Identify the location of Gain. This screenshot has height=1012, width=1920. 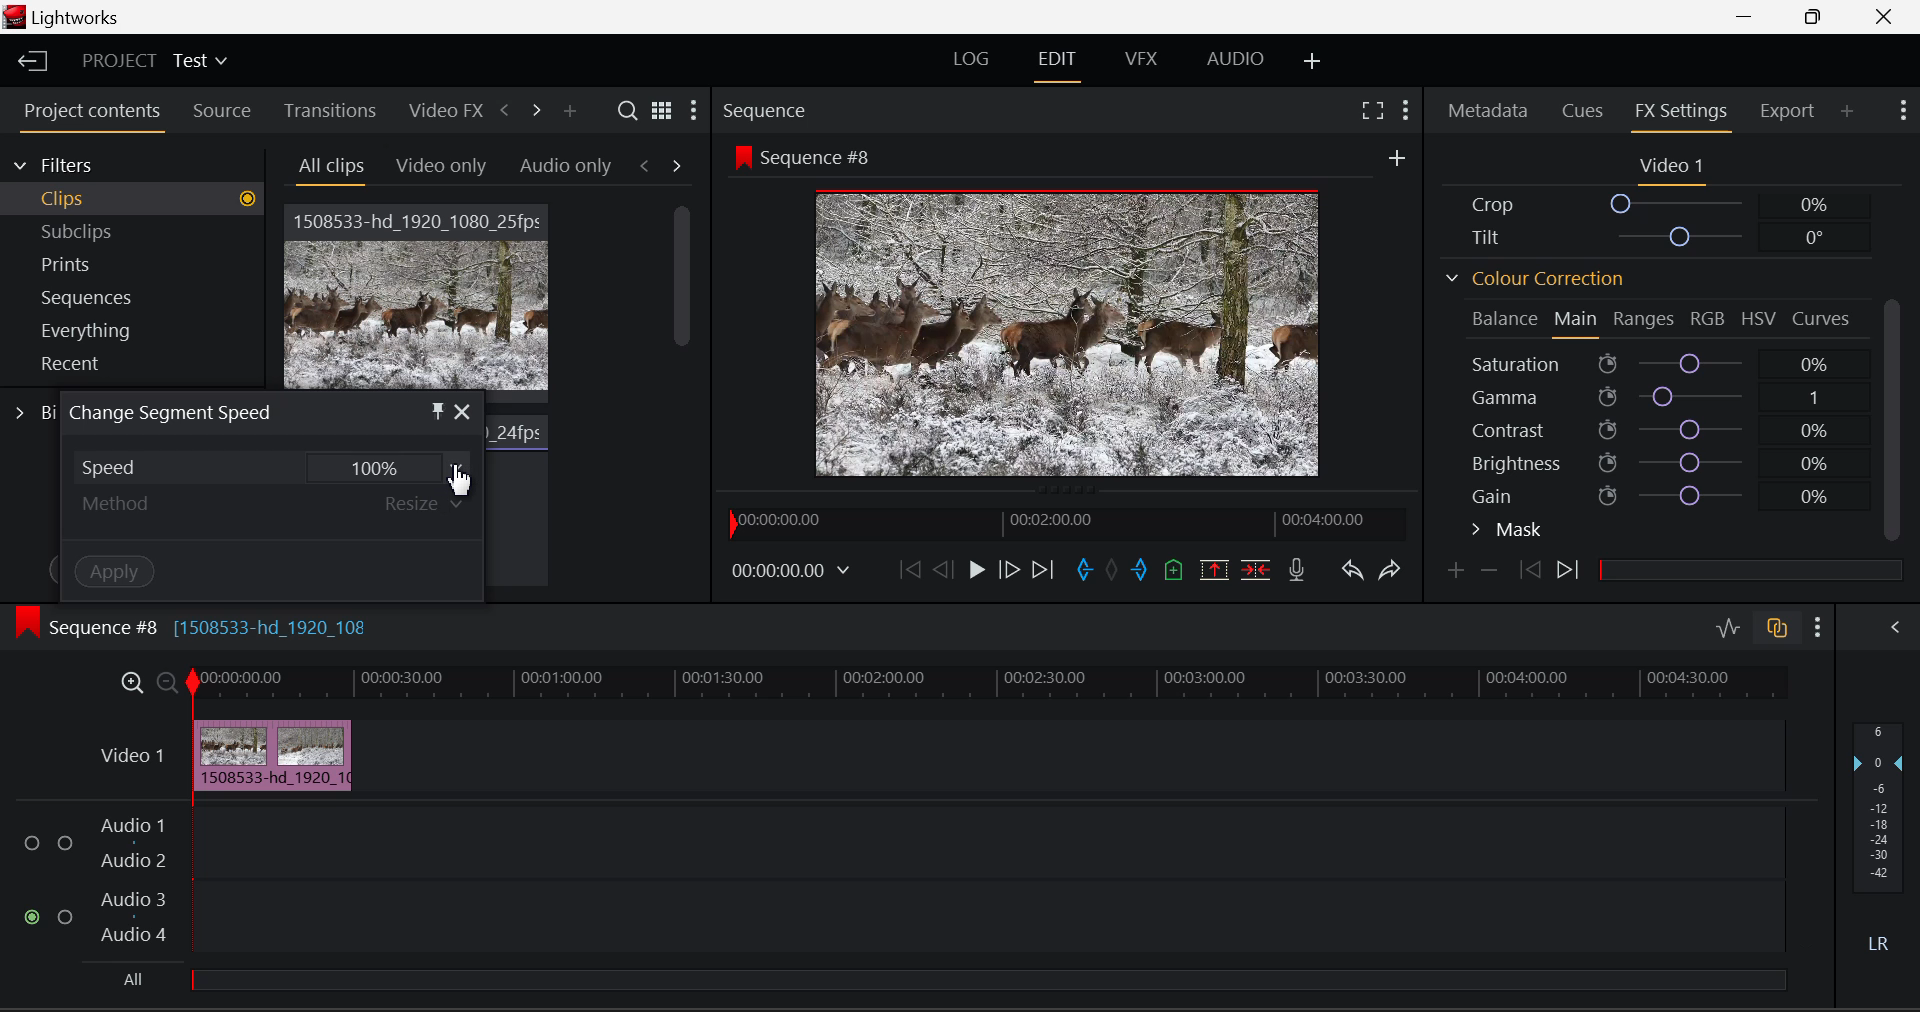
(1656, 499).